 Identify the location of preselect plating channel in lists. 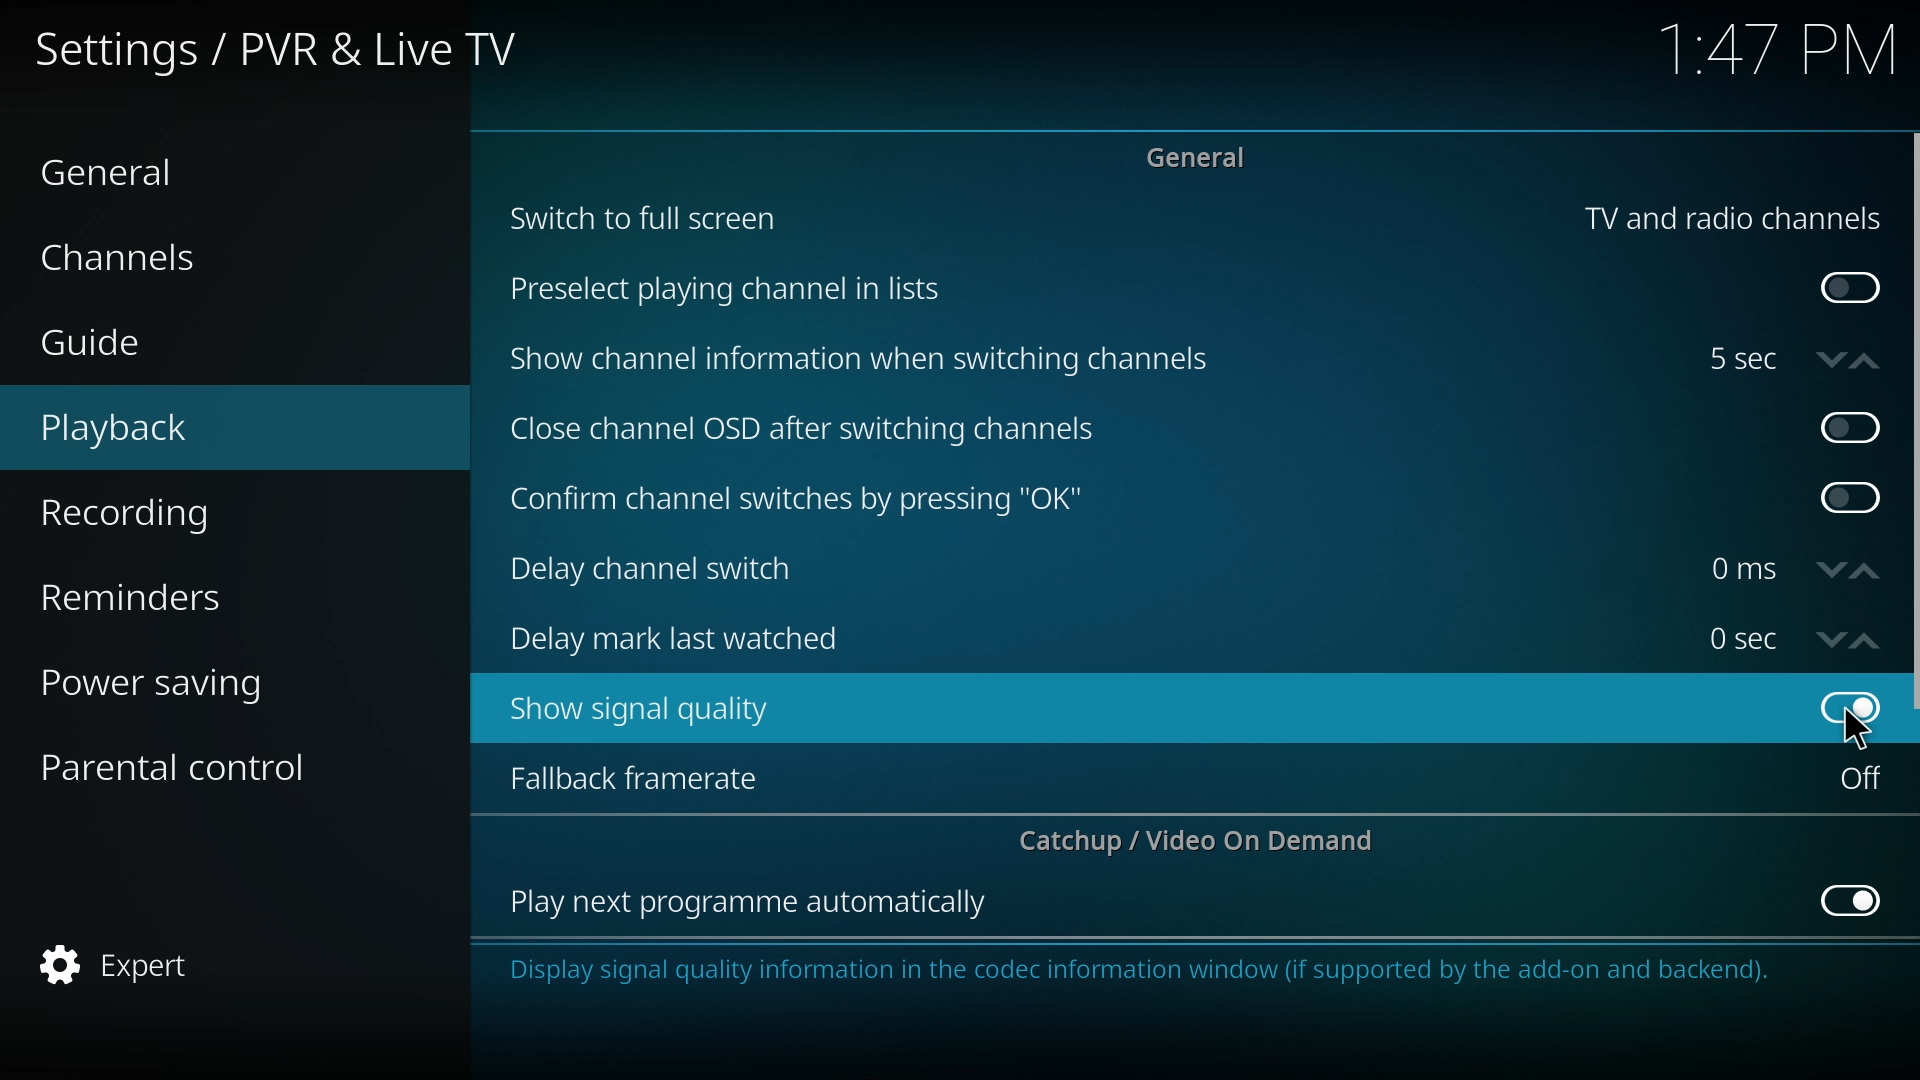
(733, 291).